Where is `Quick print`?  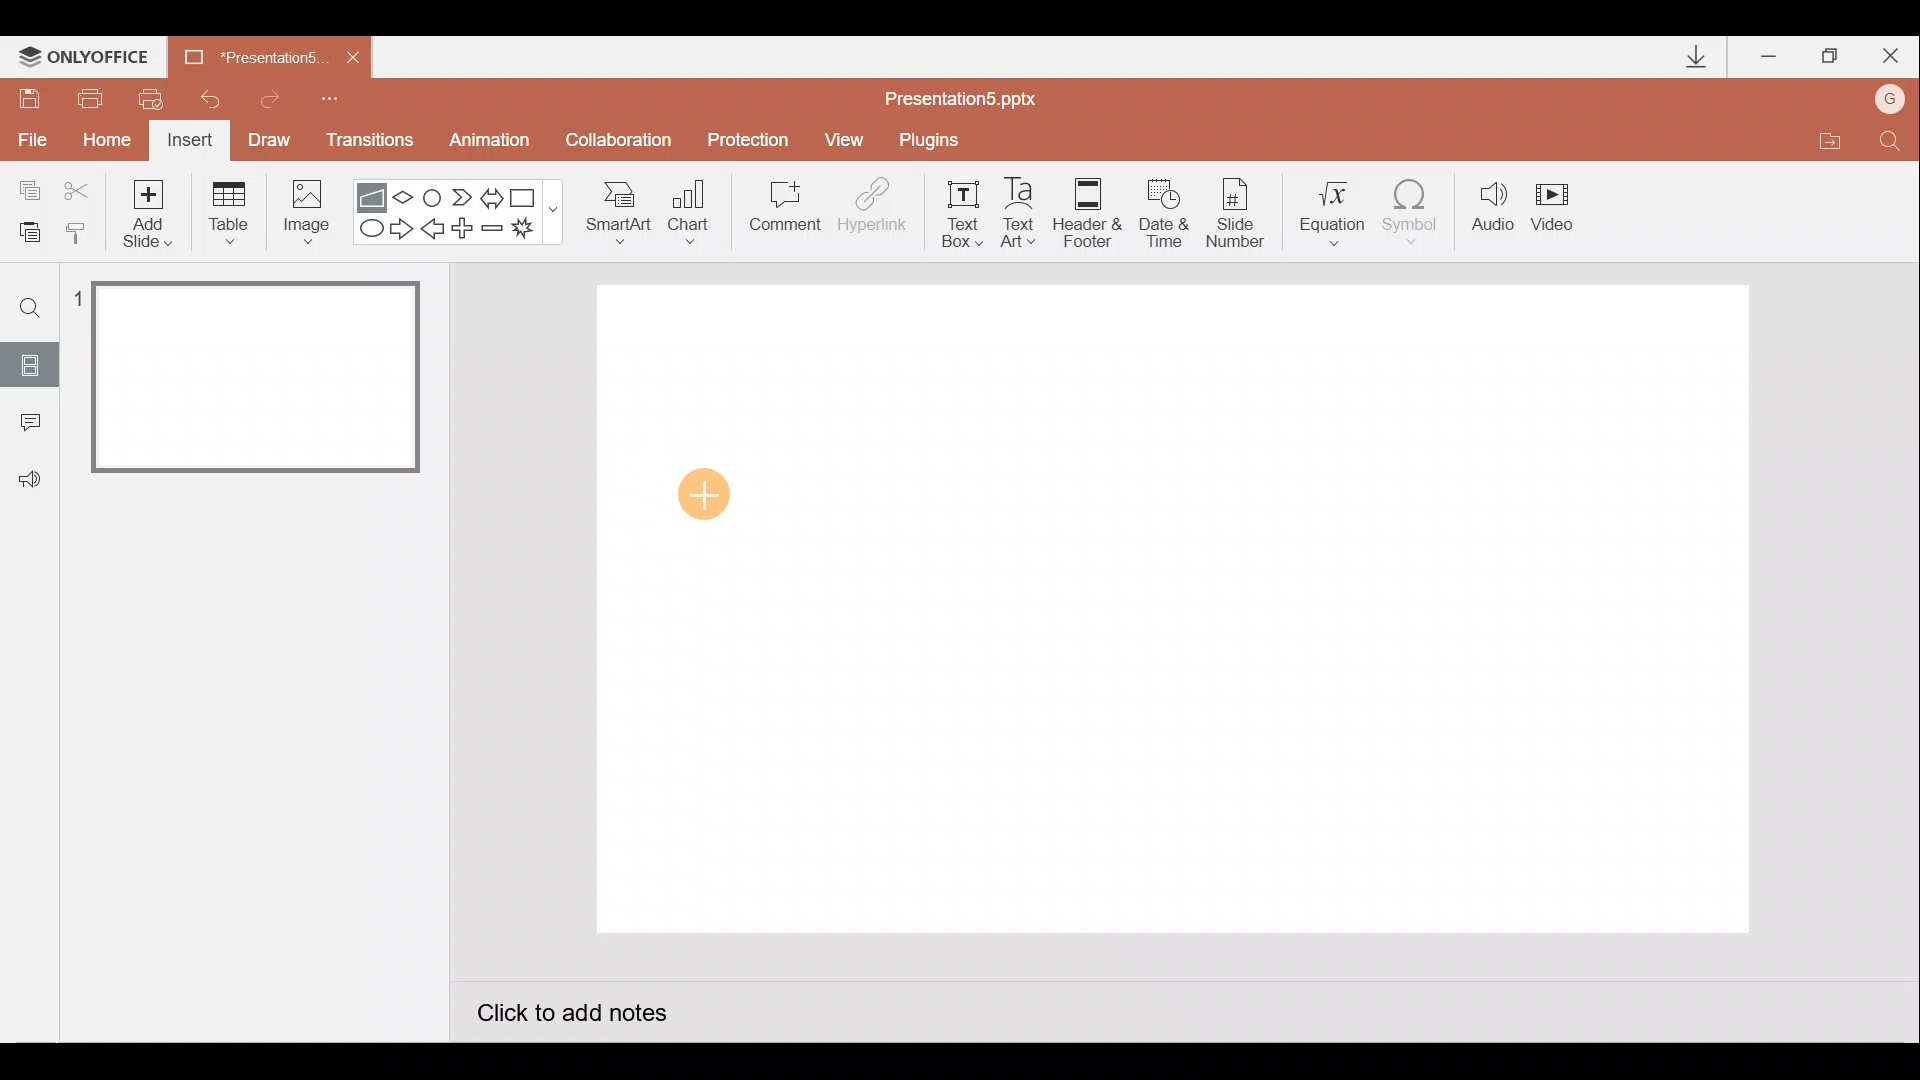 Quick print is located at coordinates (158, 94).